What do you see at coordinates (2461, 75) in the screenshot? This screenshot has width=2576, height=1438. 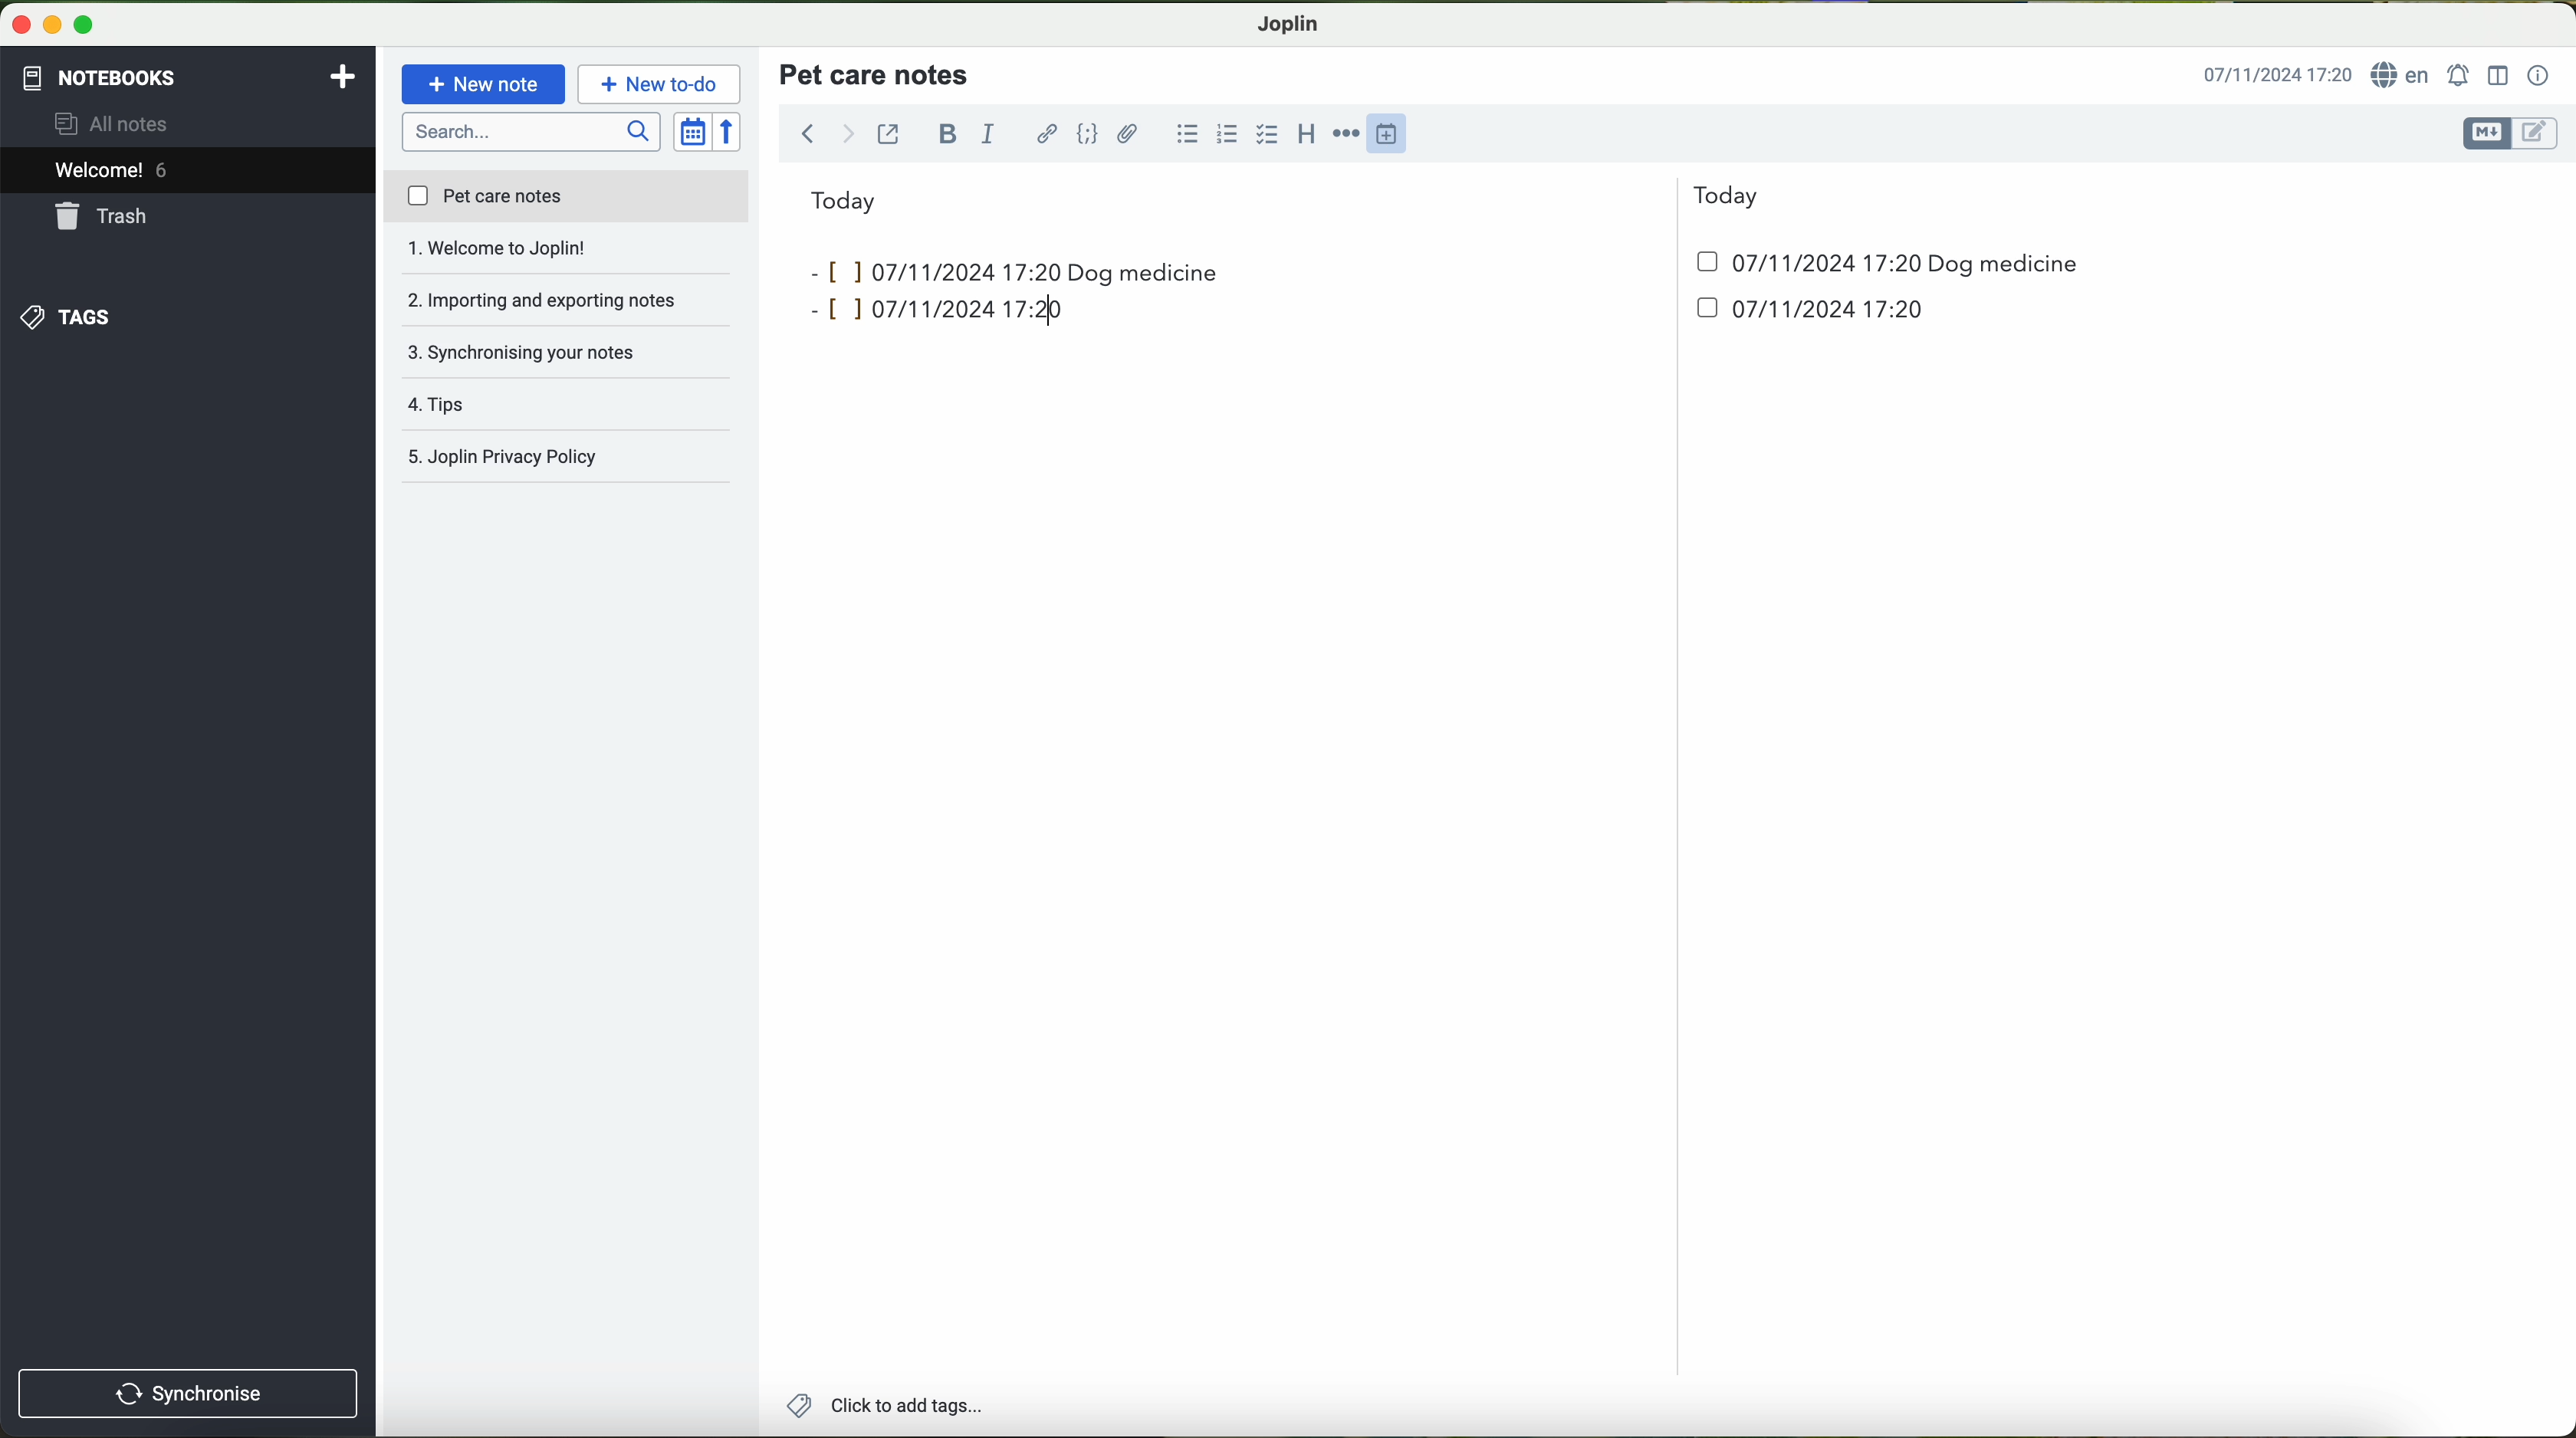 I see `set alarm` at bounding box center [2461, 75].